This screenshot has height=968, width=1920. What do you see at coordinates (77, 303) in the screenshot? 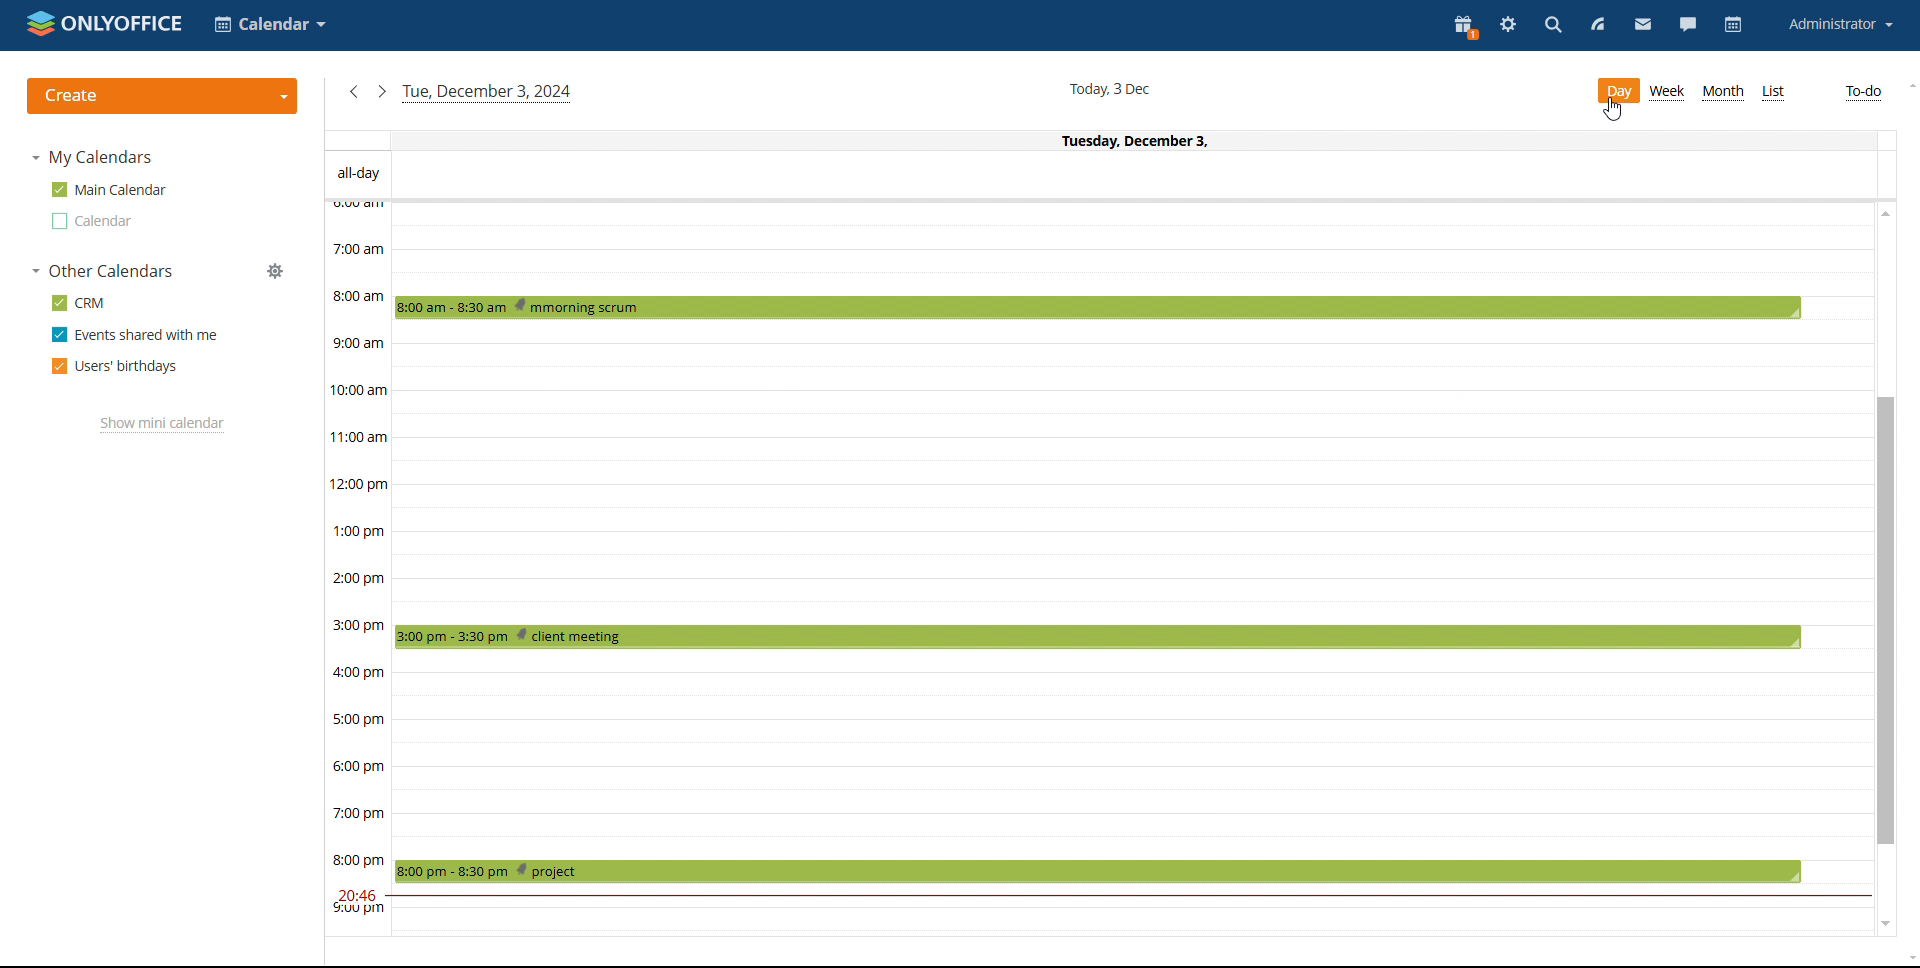
I see `crm` at bounding box center [77, 303].